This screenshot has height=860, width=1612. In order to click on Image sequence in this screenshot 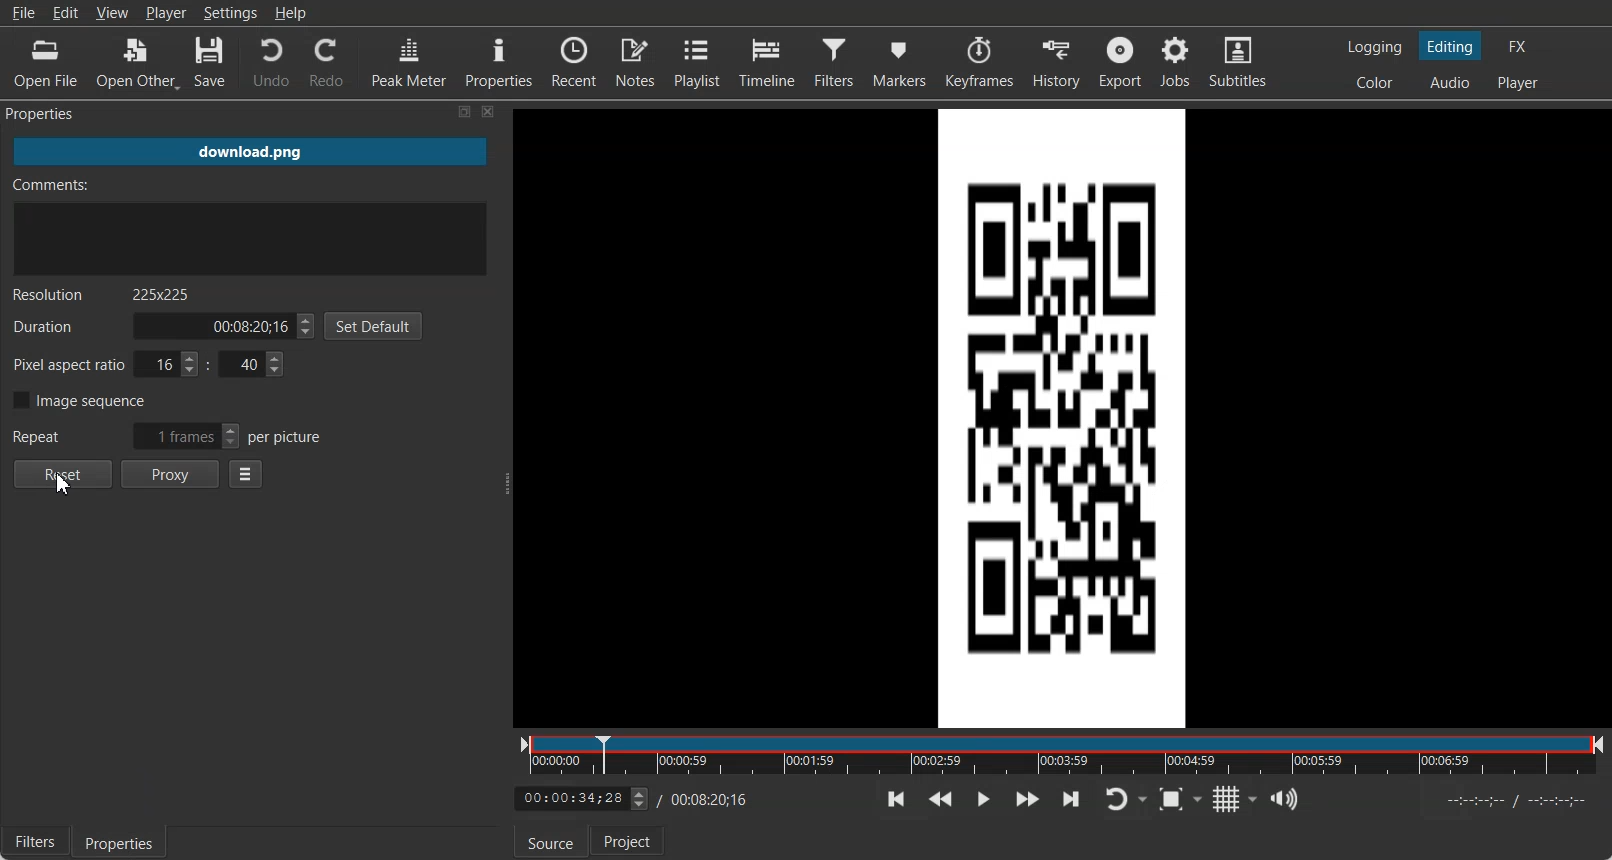, I will do `click(78, 399)`.